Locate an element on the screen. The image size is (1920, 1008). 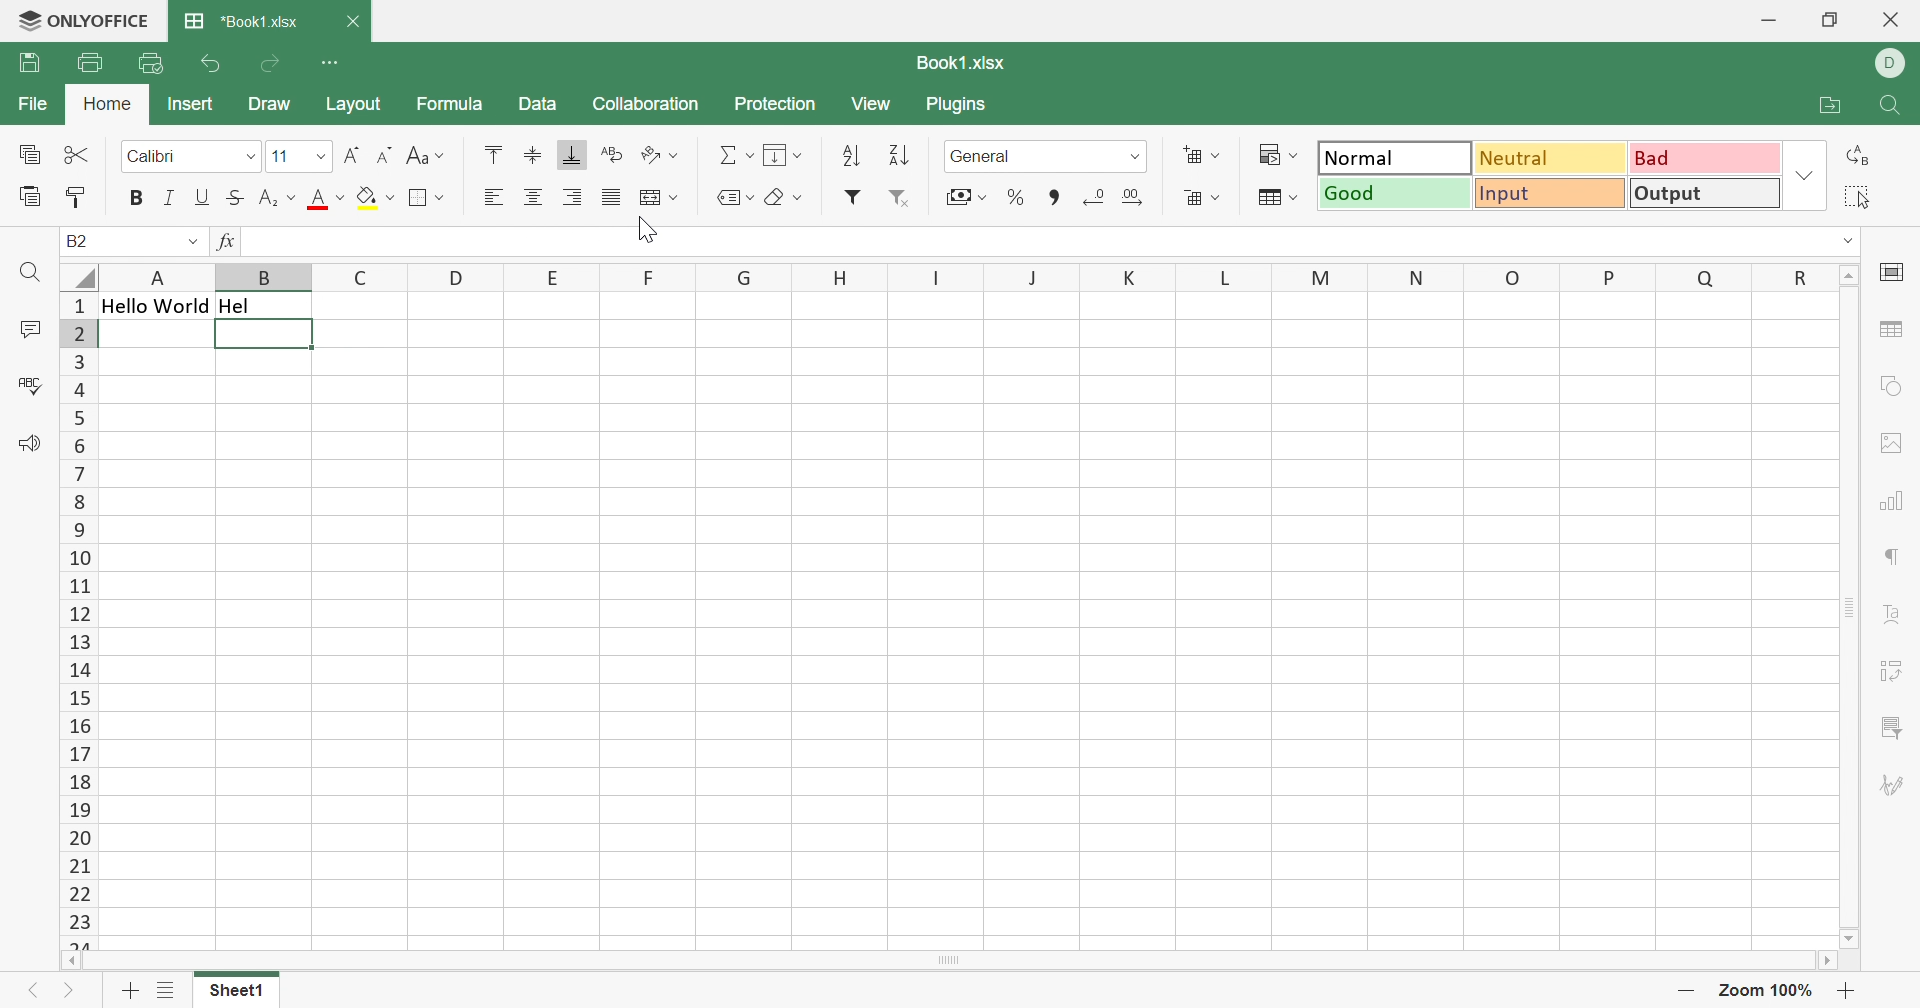
Customize Quick Access Toolbar is located at coordinates (330, 62).